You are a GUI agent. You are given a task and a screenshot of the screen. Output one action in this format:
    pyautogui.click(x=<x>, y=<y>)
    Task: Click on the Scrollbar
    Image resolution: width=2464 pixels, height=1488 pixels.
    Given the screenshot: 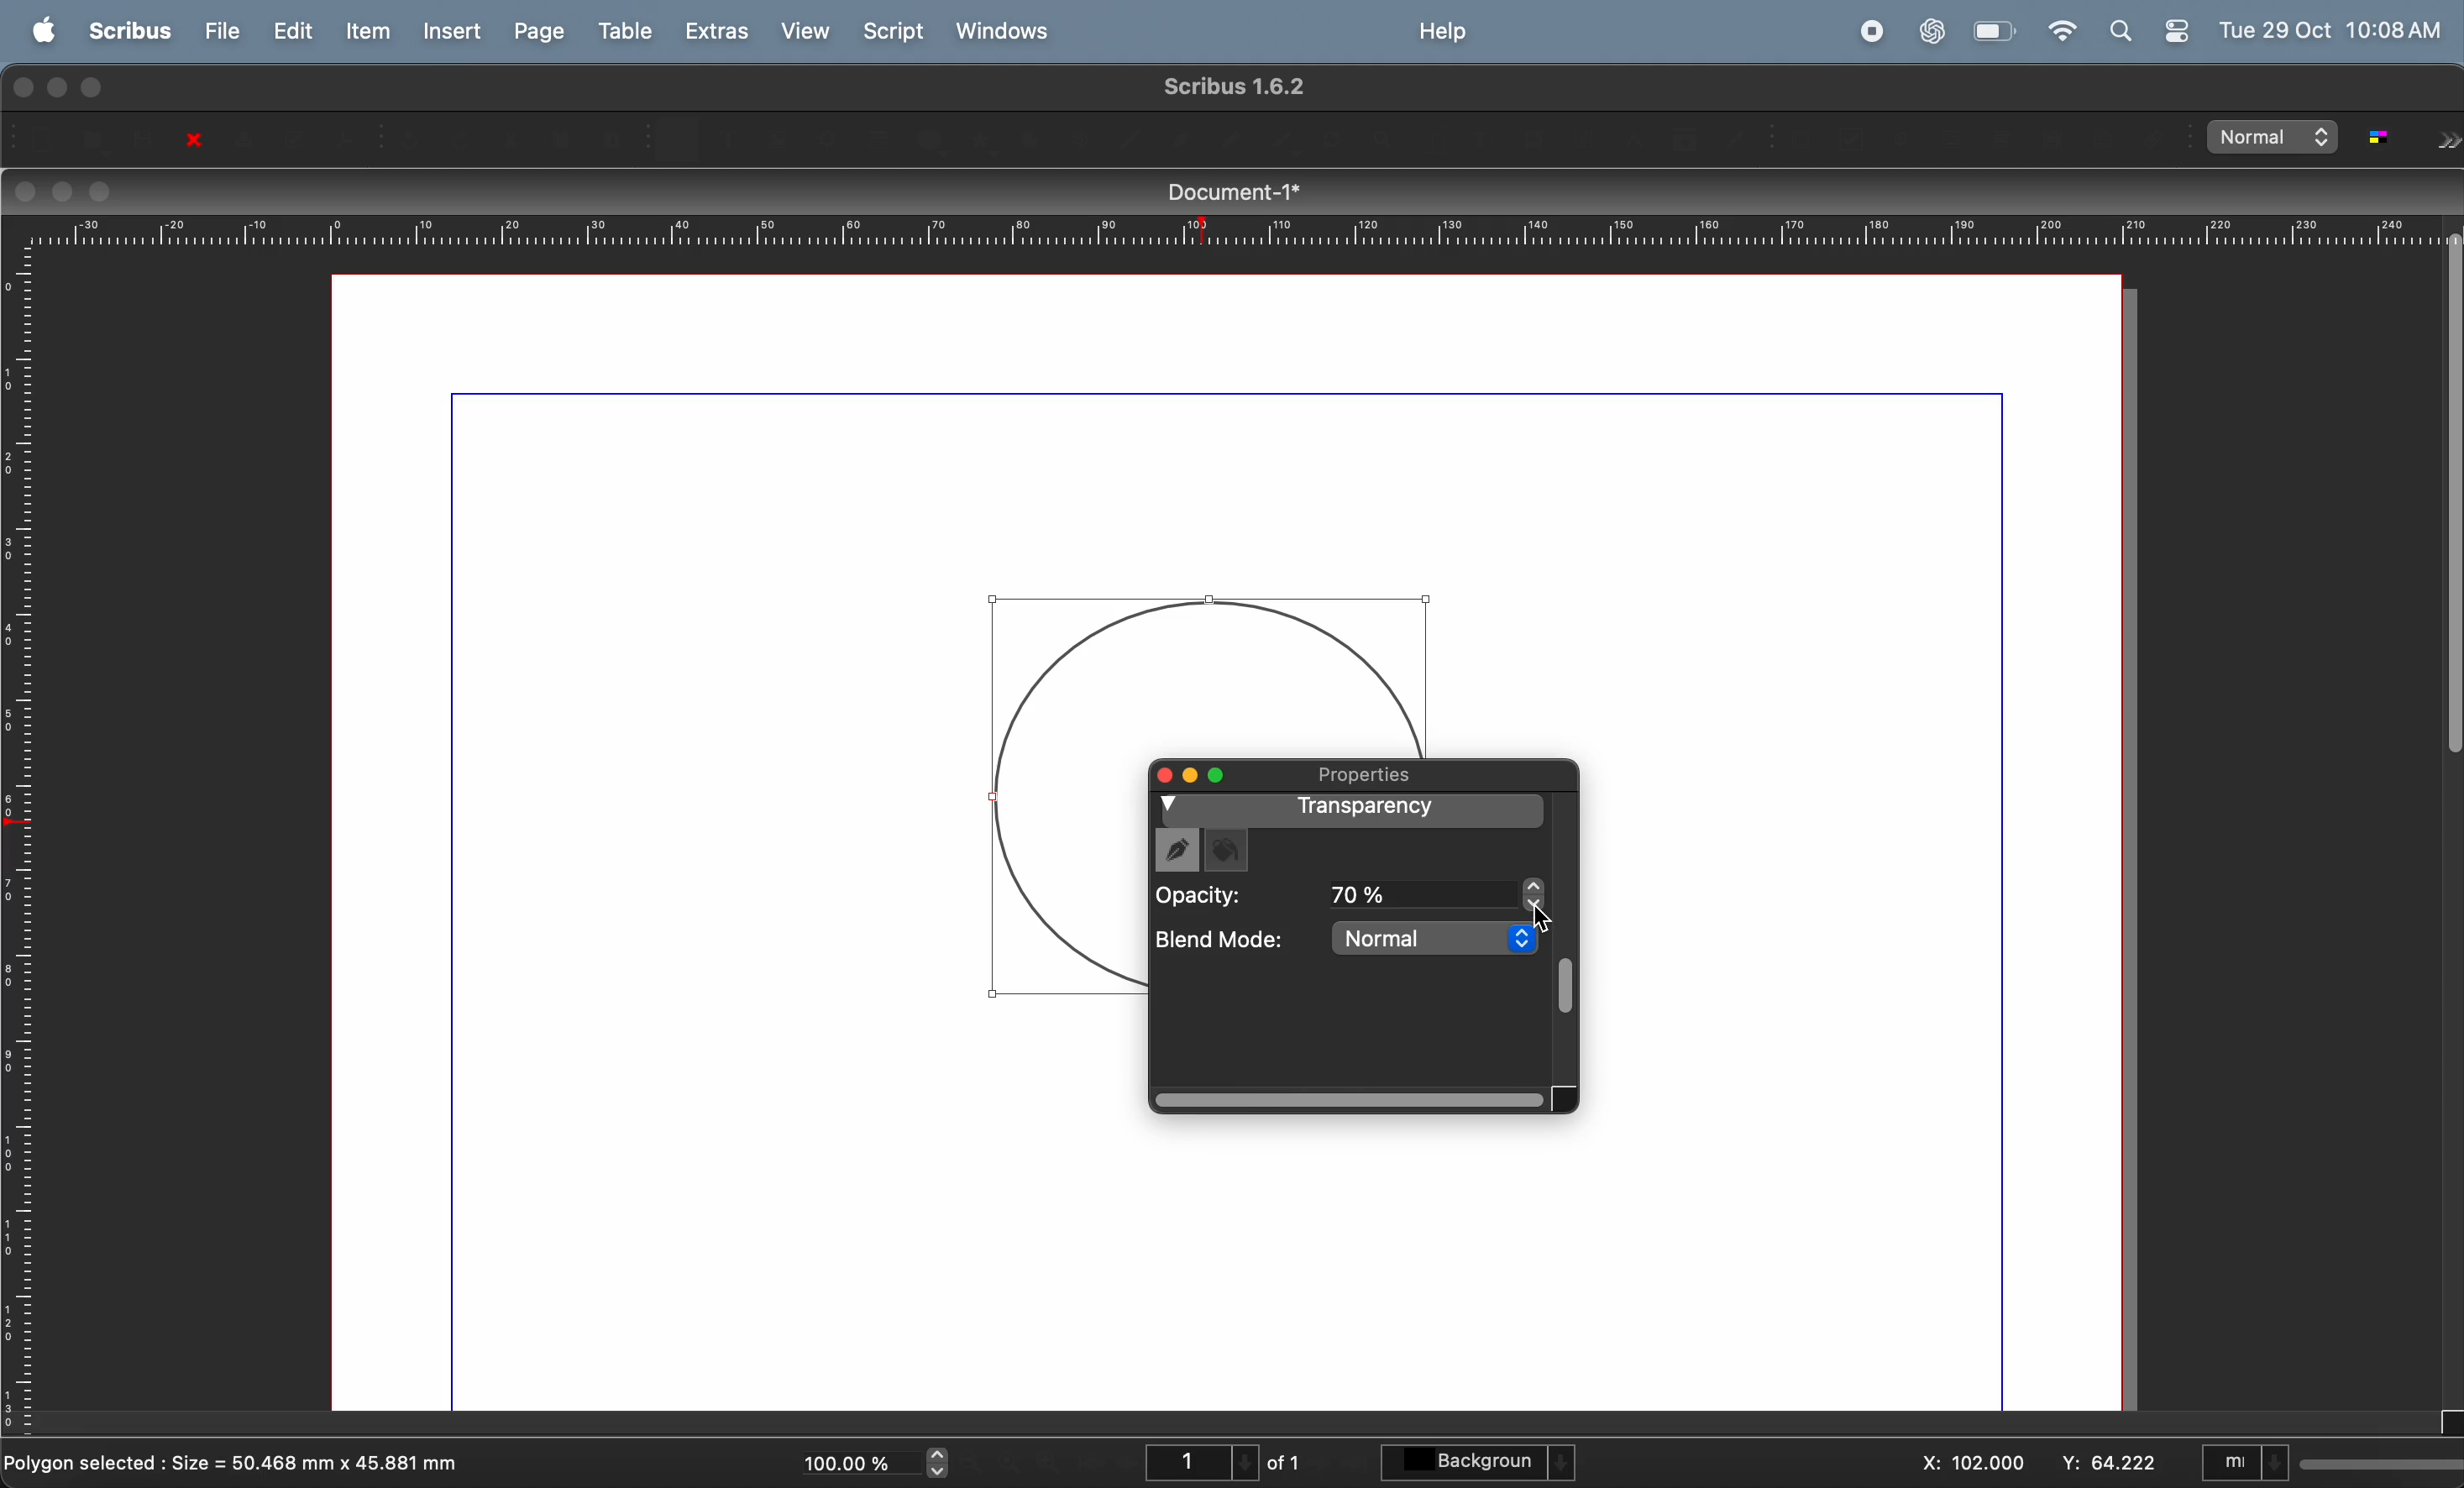 What is the action you would take?
    pyautogui.click(x=1564, y=980)
    